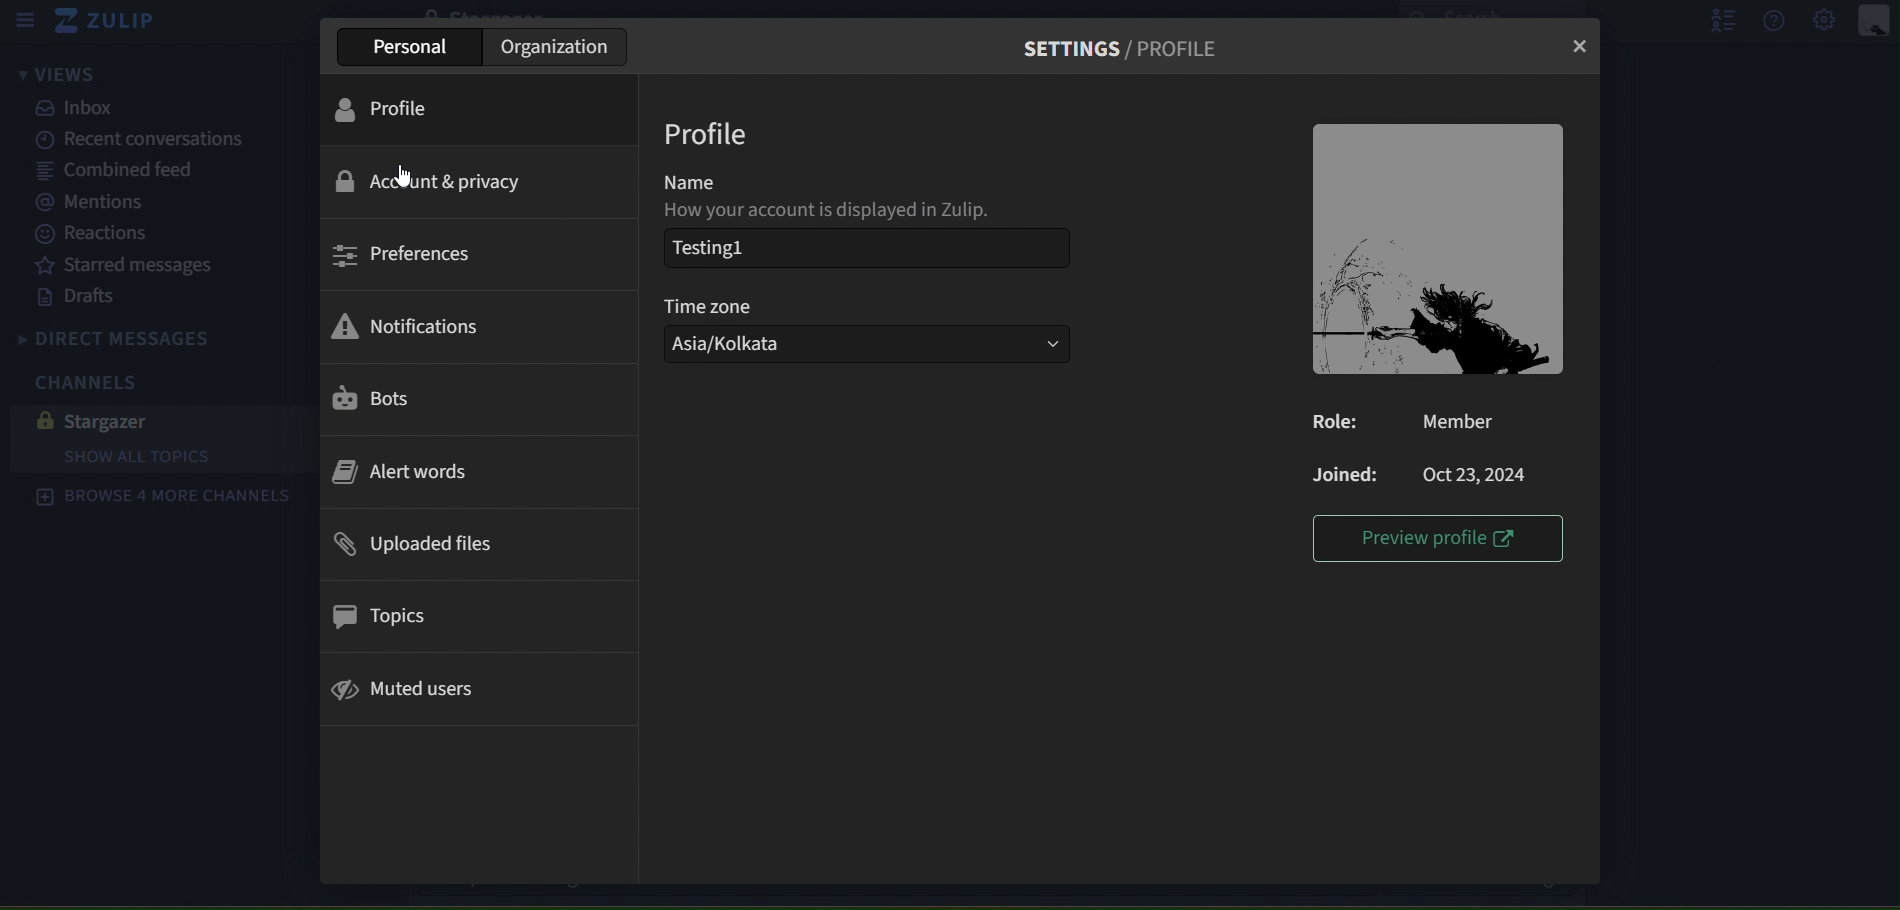 Image resolution: width=1900 pixels, height=910 pixels. Describe the element at coordinates (696, 179) in the screenshot. I see `Name` at that location.